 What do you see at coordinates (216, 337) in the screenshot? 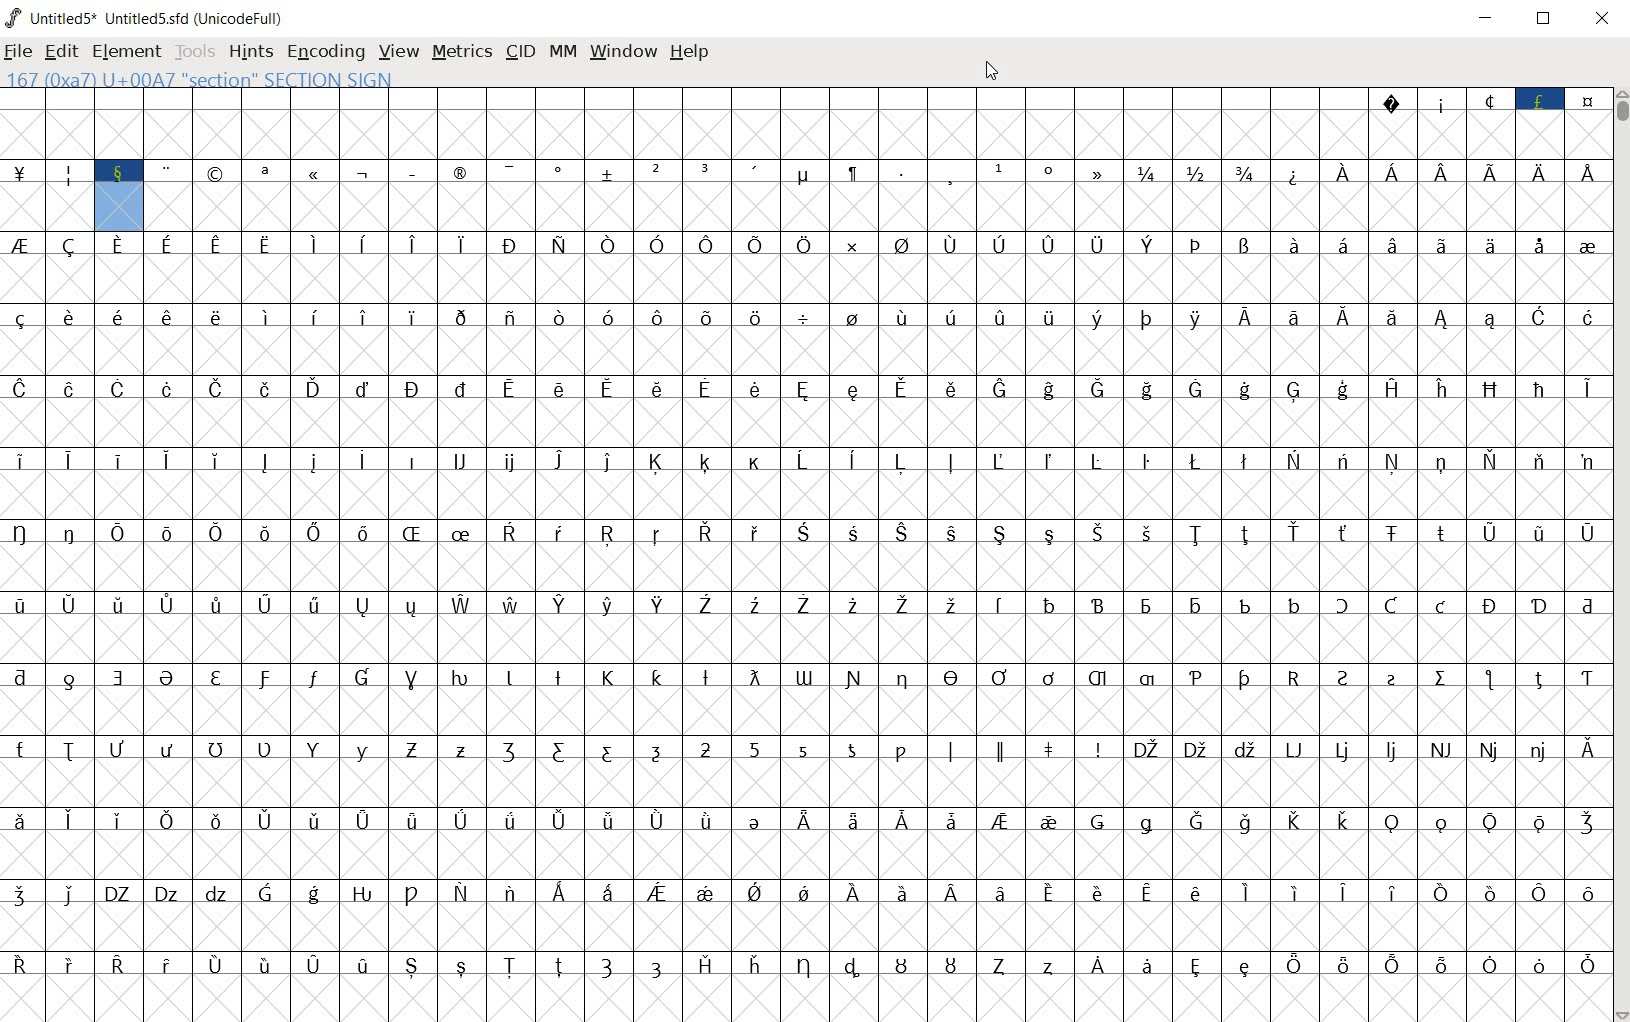
I see `Latin extended characters` at bounding box center [216, 337].